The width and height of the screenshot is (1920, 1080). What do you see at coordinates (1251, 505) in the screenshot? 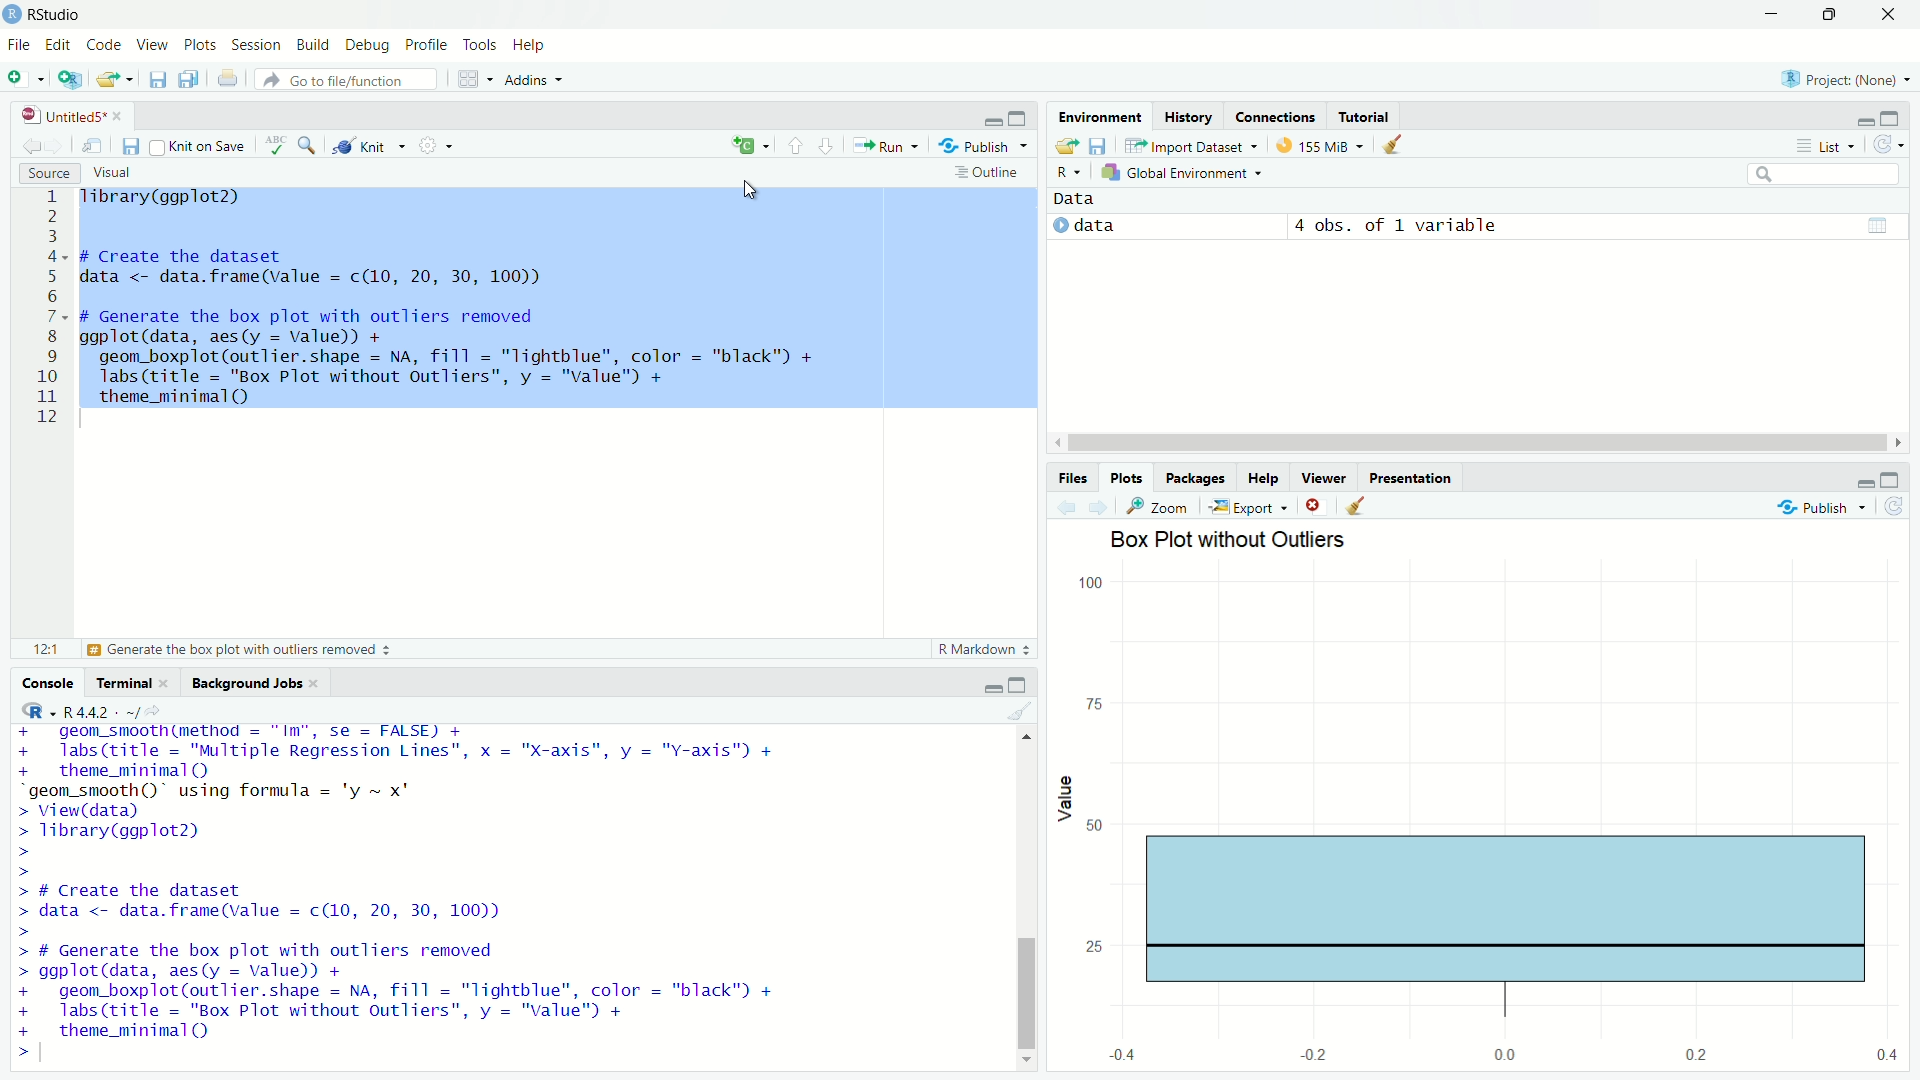
I see `i Export ~` at bounding box center [1251, 505].